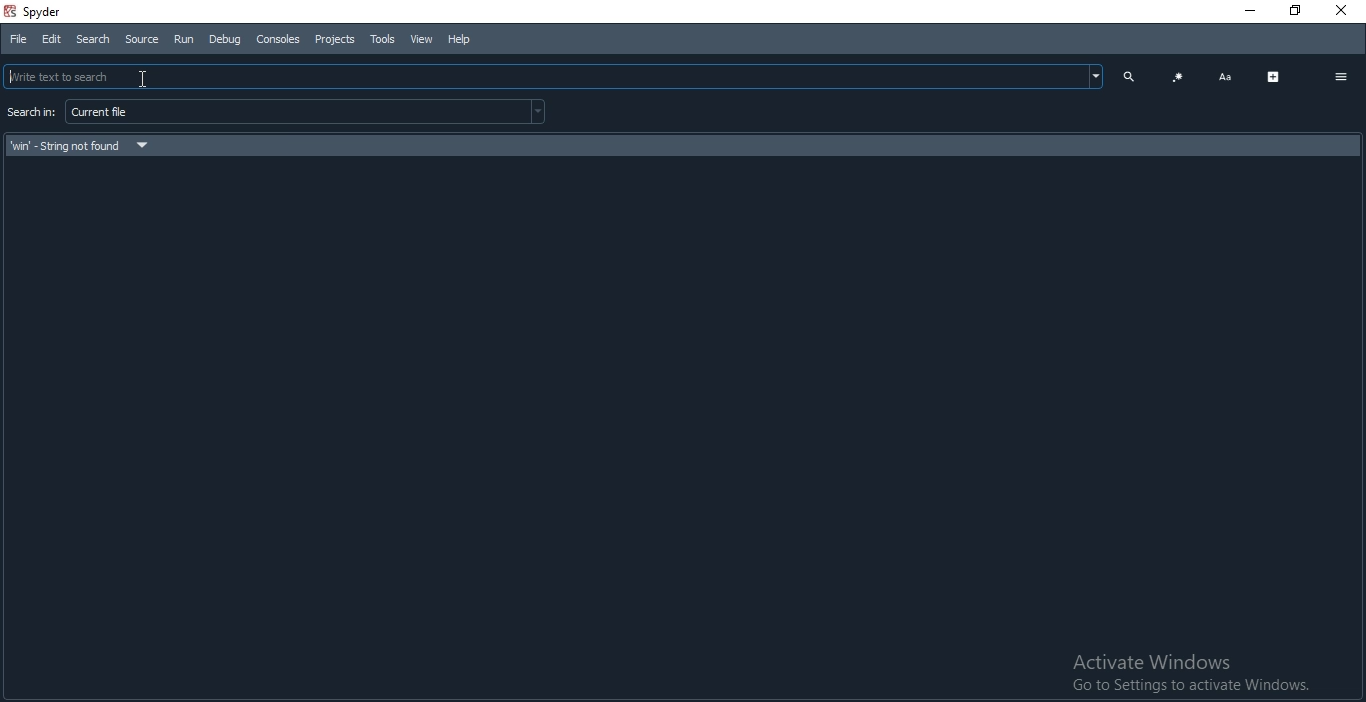 Image resolution: width=1366 pixels, height=702 pixels. I want to click on Activate Windows
Go to Settings to activate Windows., so click(1192, 674).